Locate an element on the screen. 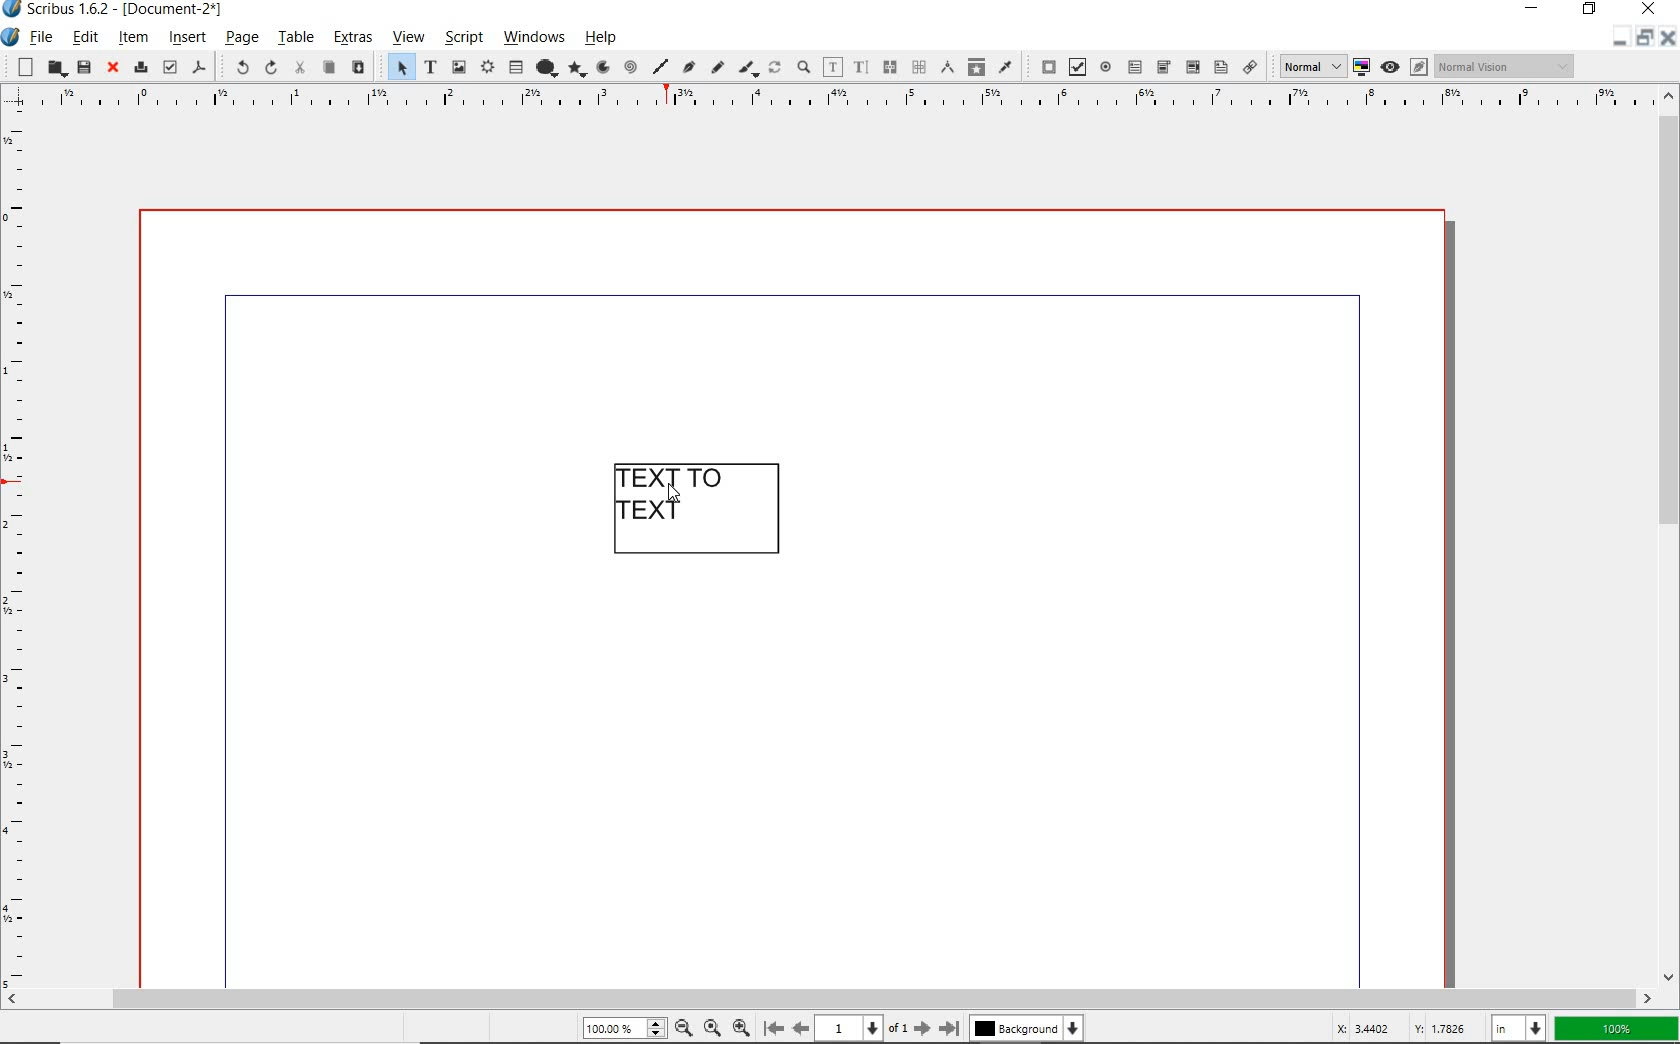  image frame is located at coordinates (460, 69).